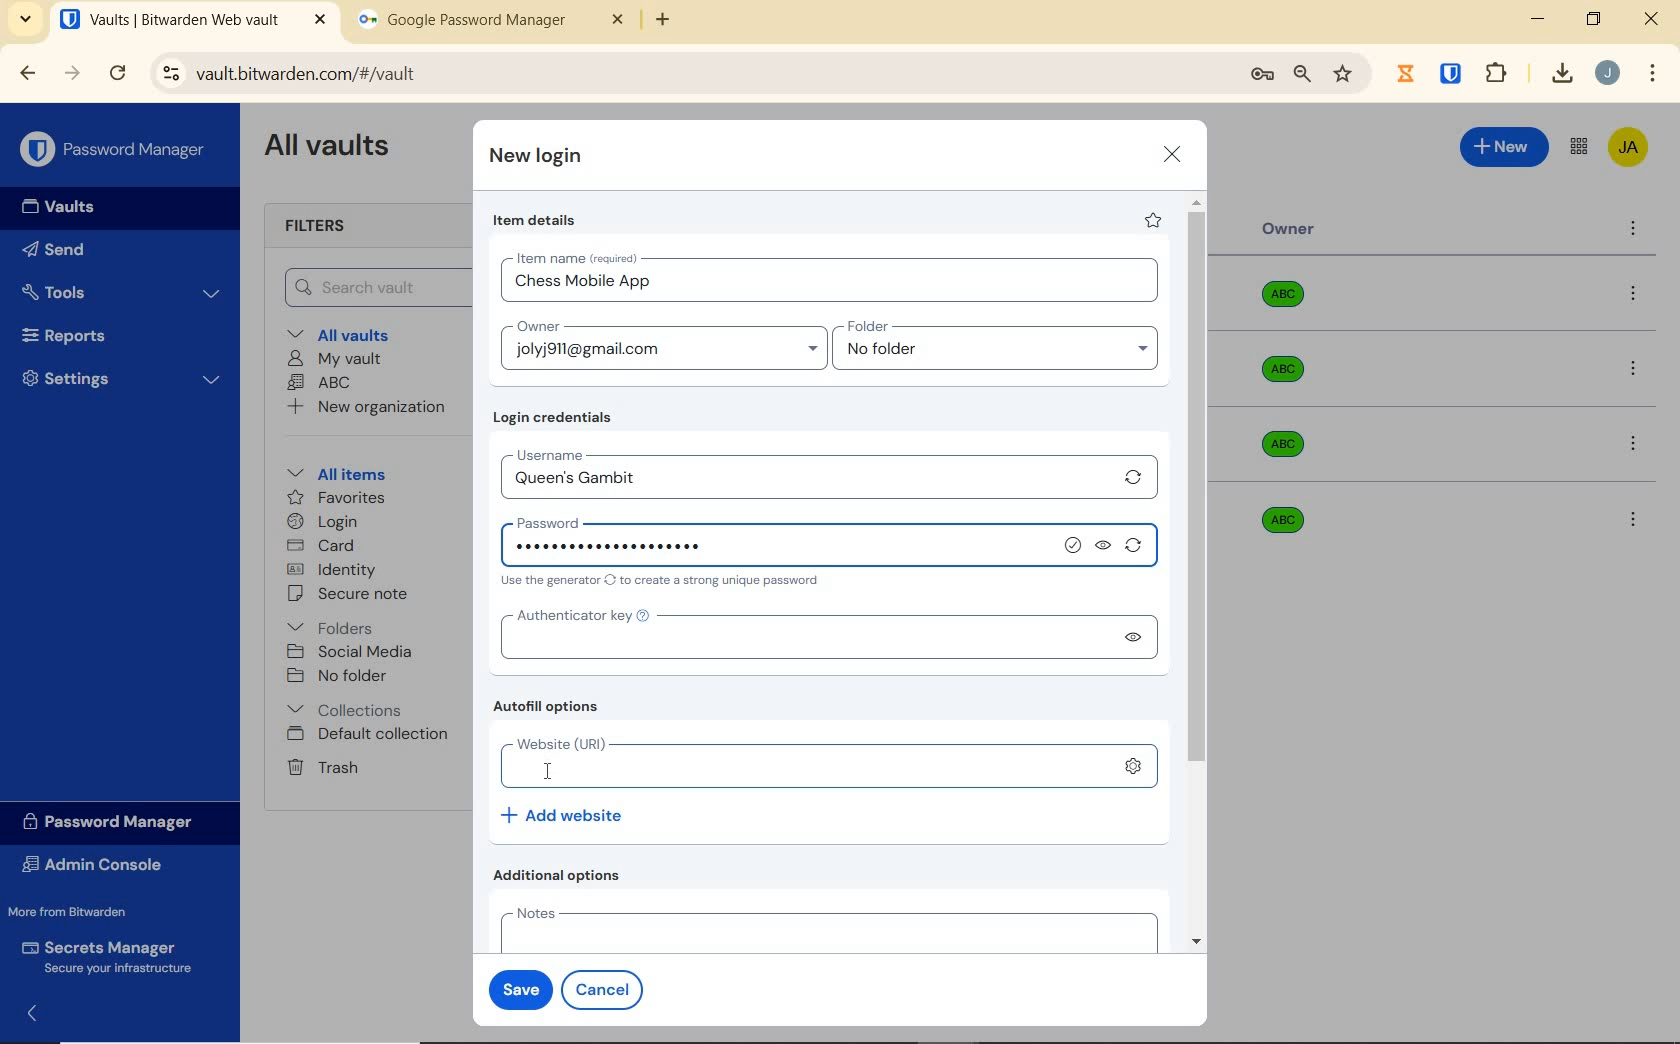  What do you see at coordinates (1505, 144) in the screenshot?
I see `New` at bounding box center [1505, 144].